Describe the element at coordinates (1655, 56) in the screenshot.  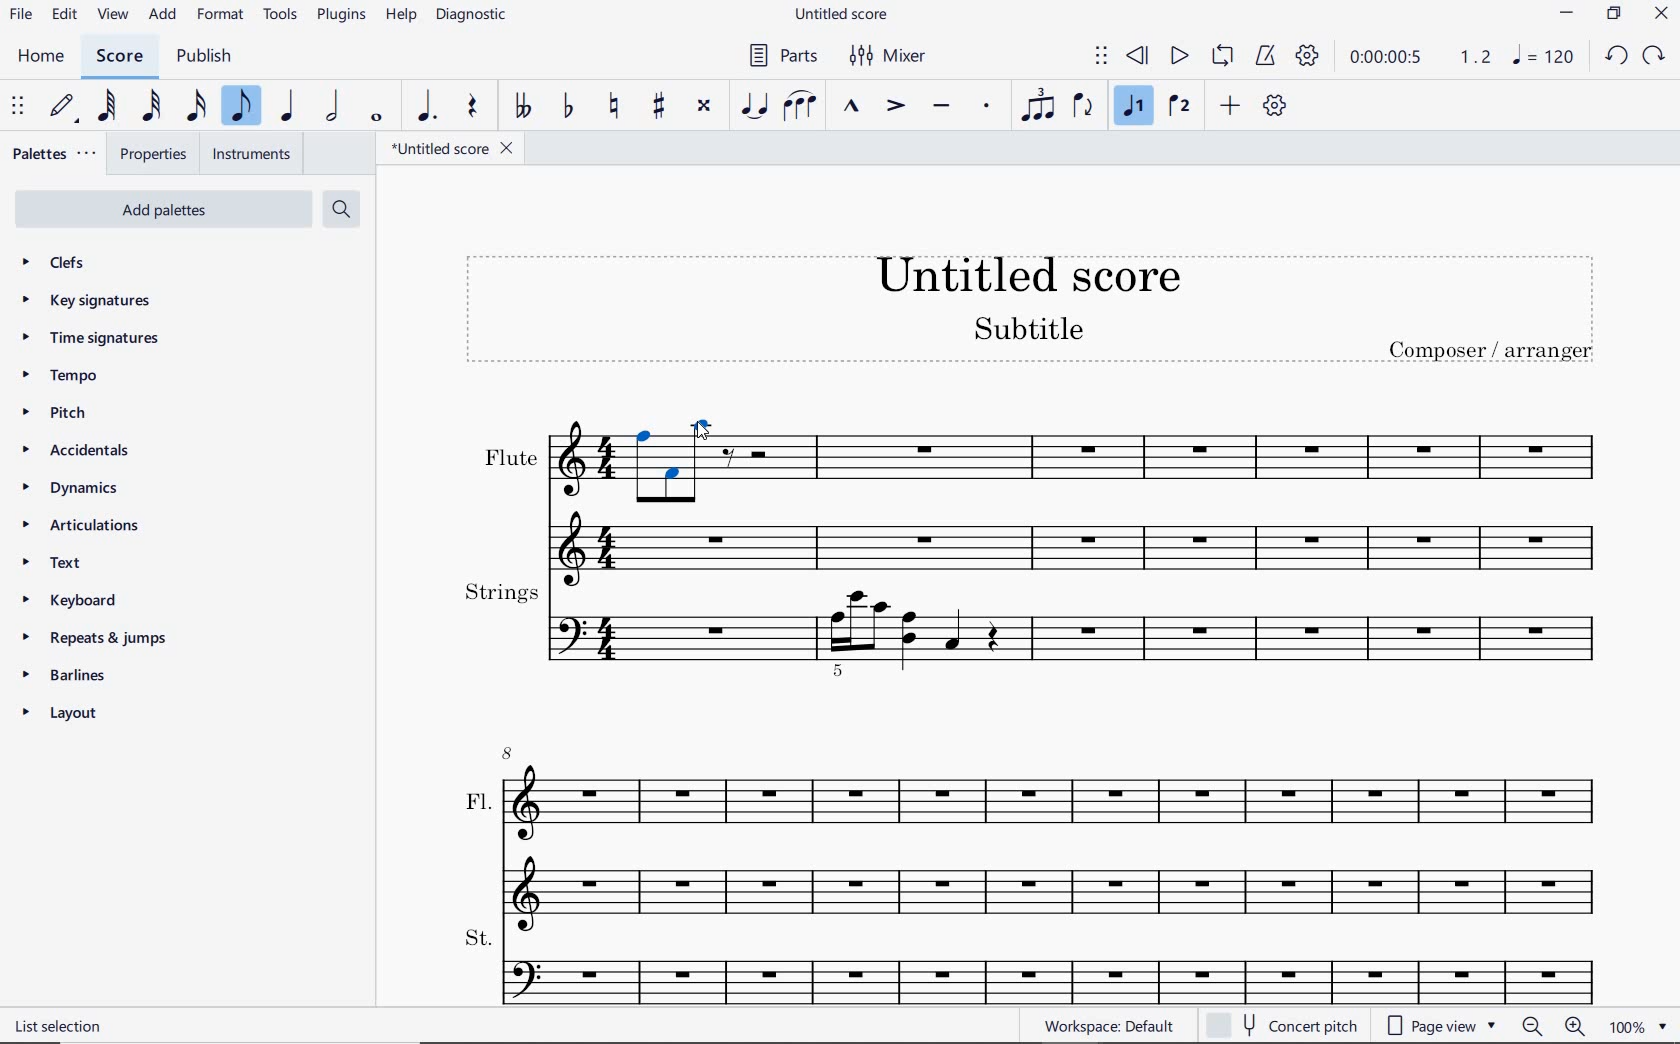
I see `redo` at that location.